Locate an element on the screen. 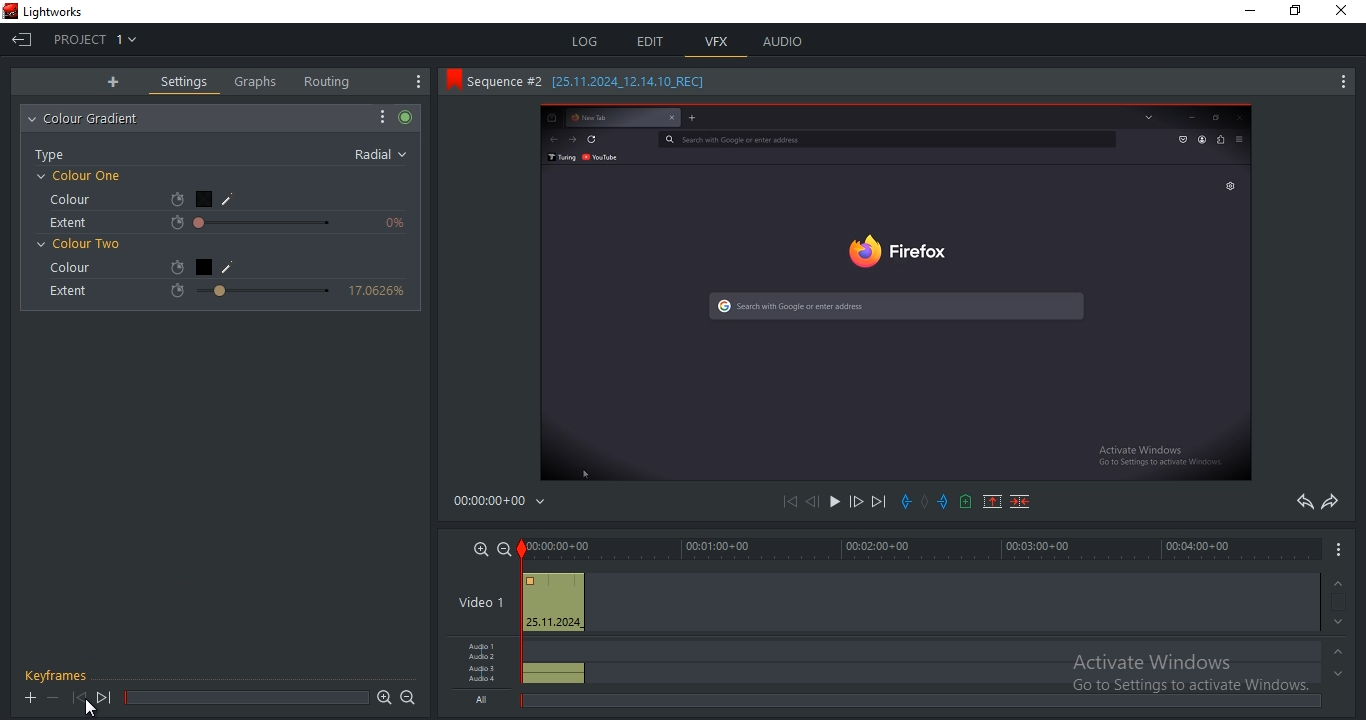 This screenshot has height=720, width=1366. Restore is located at coordinates (1301, 9).